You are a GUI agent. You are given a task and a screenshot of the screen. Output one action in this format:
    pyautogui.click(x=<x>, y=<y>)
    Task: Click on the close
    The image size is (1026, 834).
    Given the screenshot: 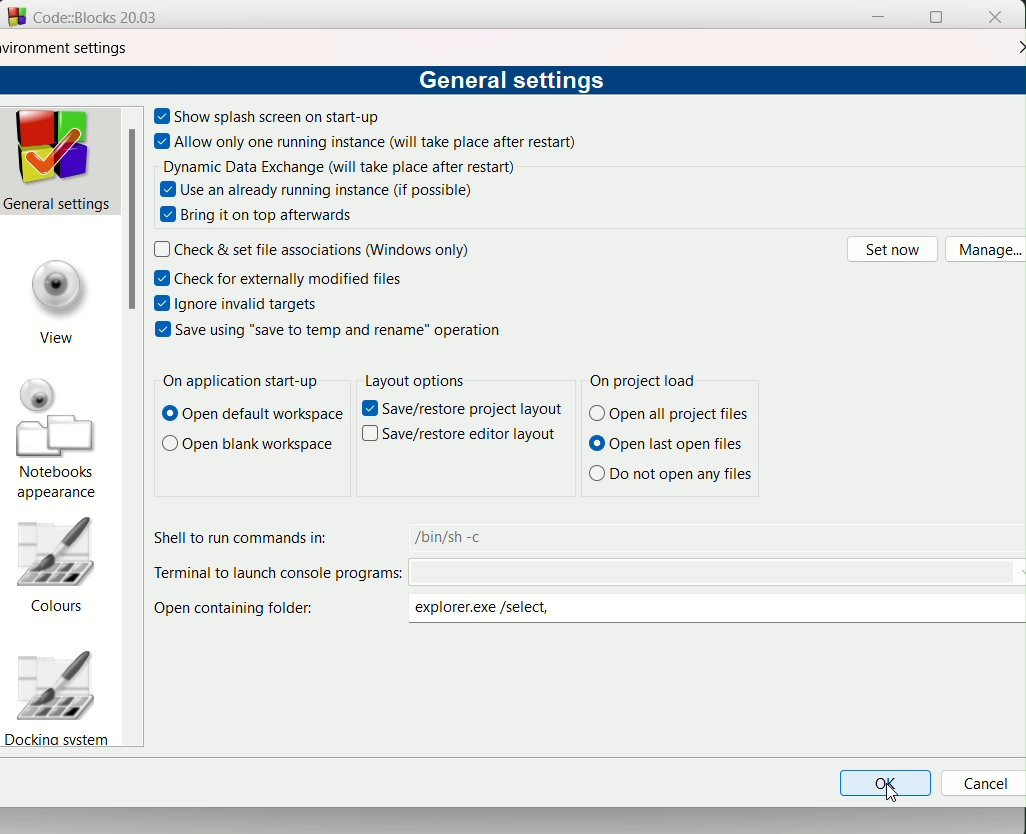 What is the action you would take?
    pyautogui.click(x=1019, y=45)
    